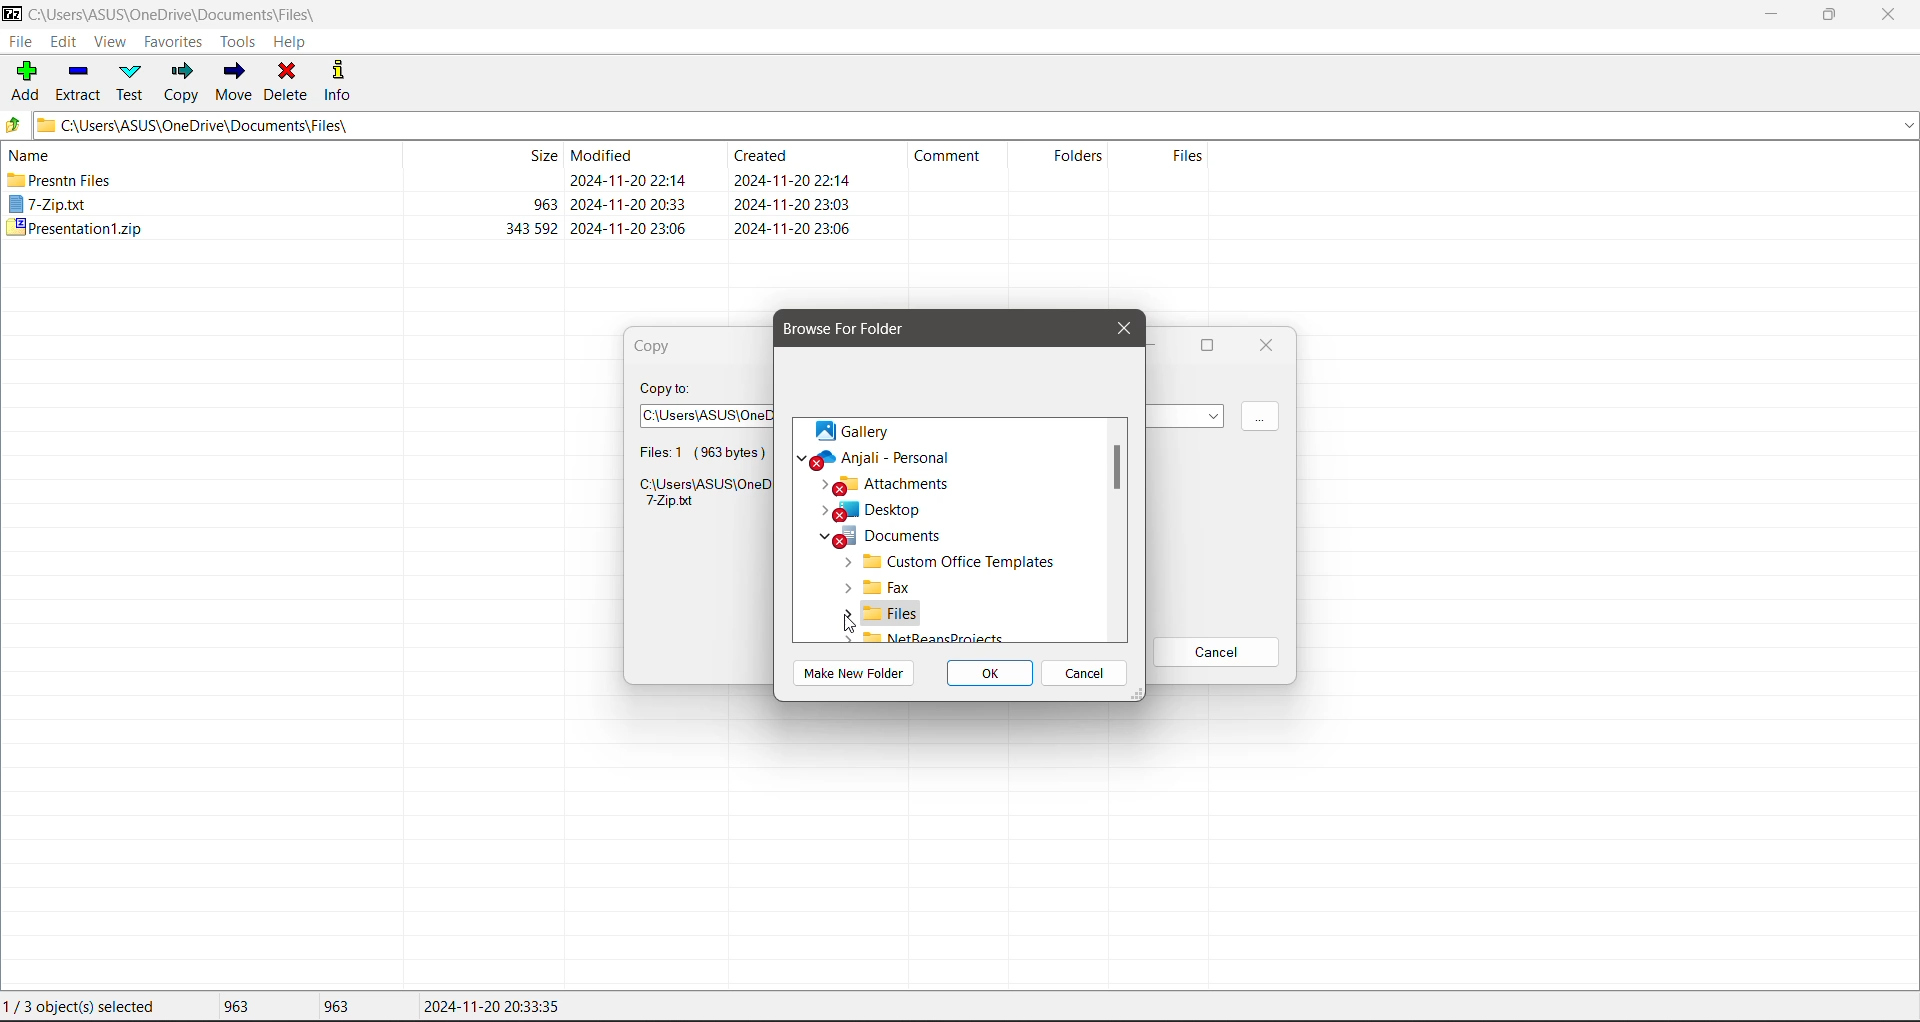 This screenshot has width=1920, height=1022. I want to click on Files, so click(1165, 166).